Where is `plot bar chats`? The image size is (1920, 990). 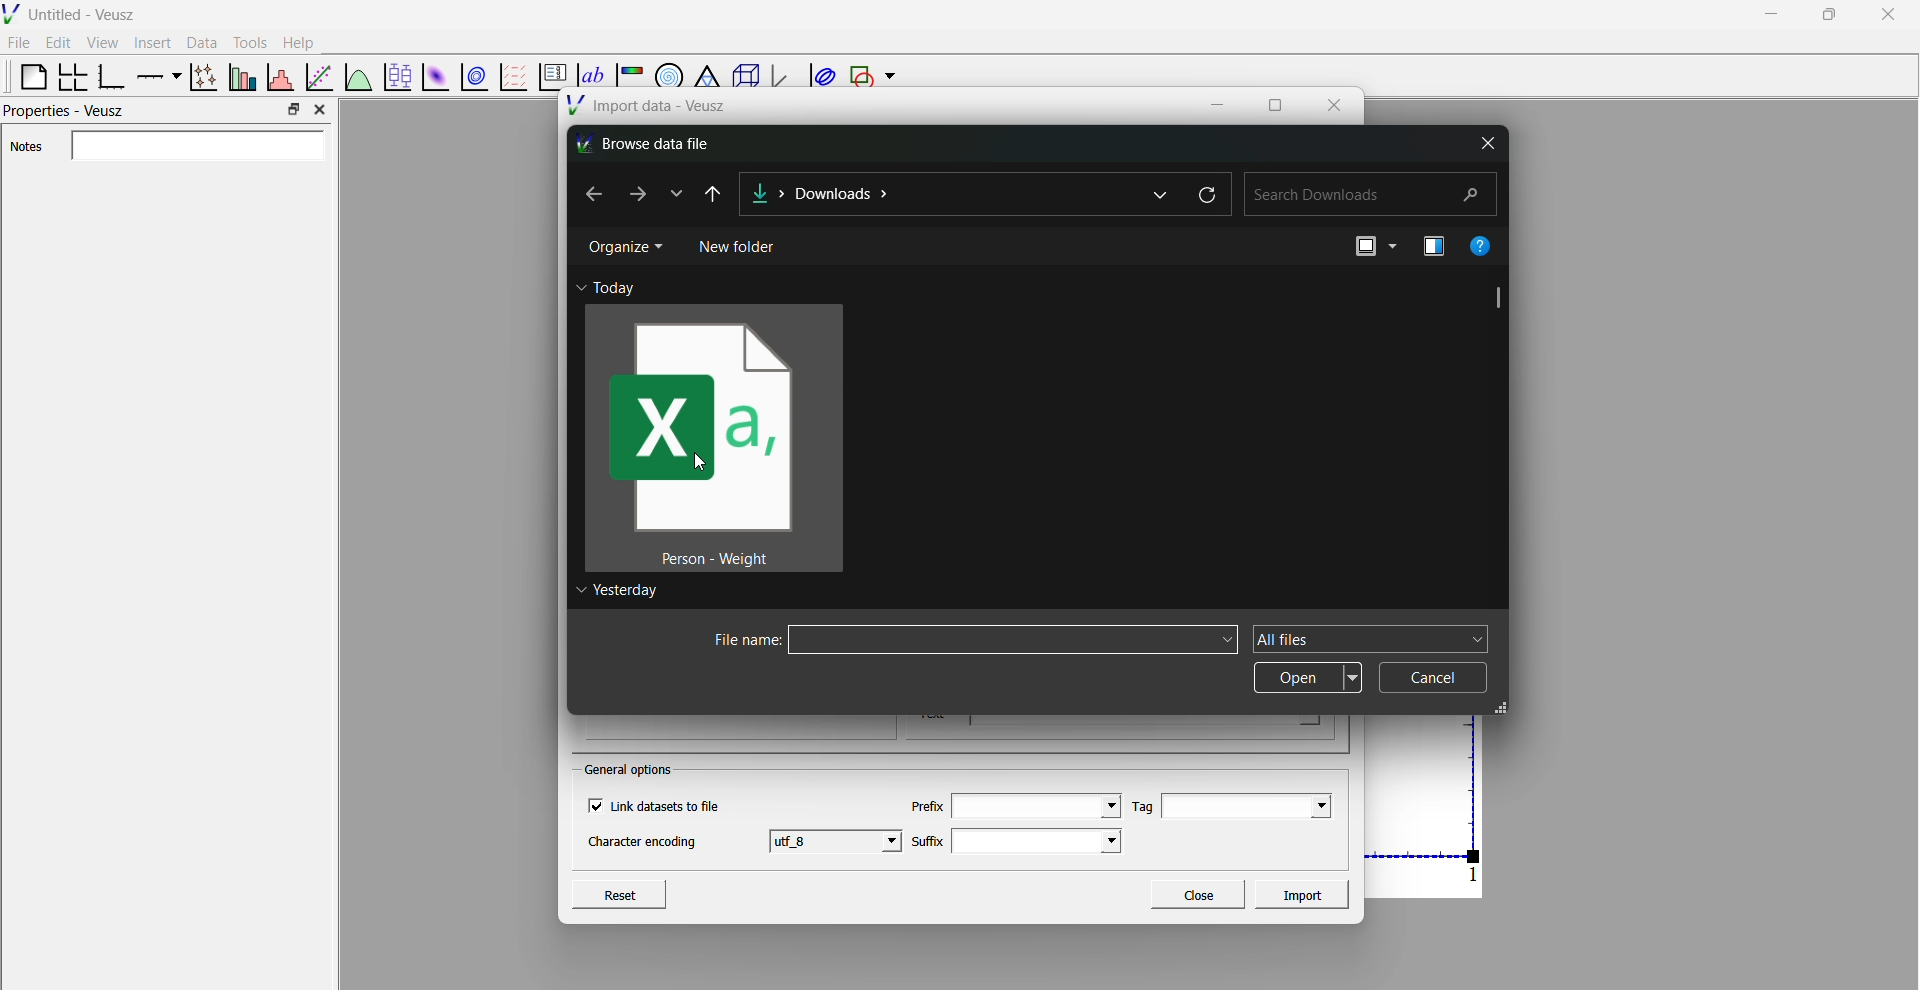
plot bar chats is located at coordinates (240, 77).